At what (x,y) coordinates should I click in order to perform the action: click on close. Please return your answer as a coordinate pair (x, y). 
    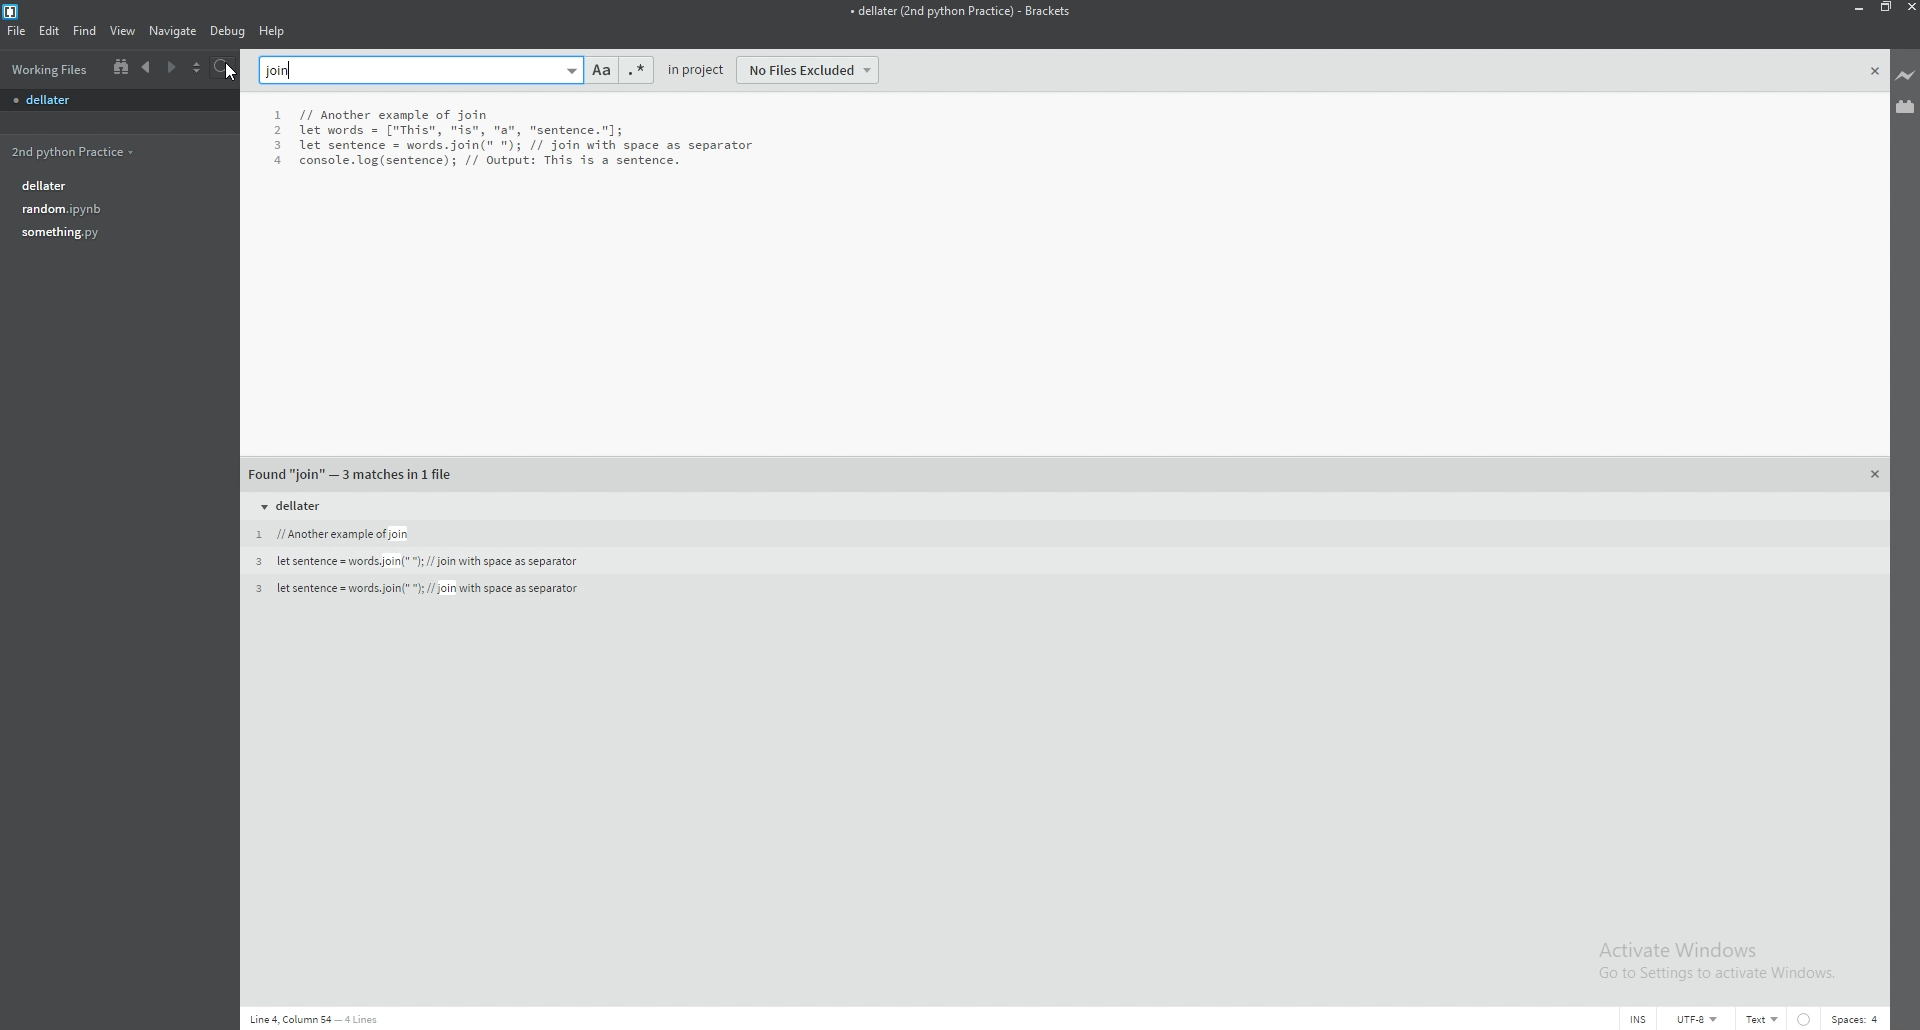
    Looking at the image, I should click on (1874, 71).